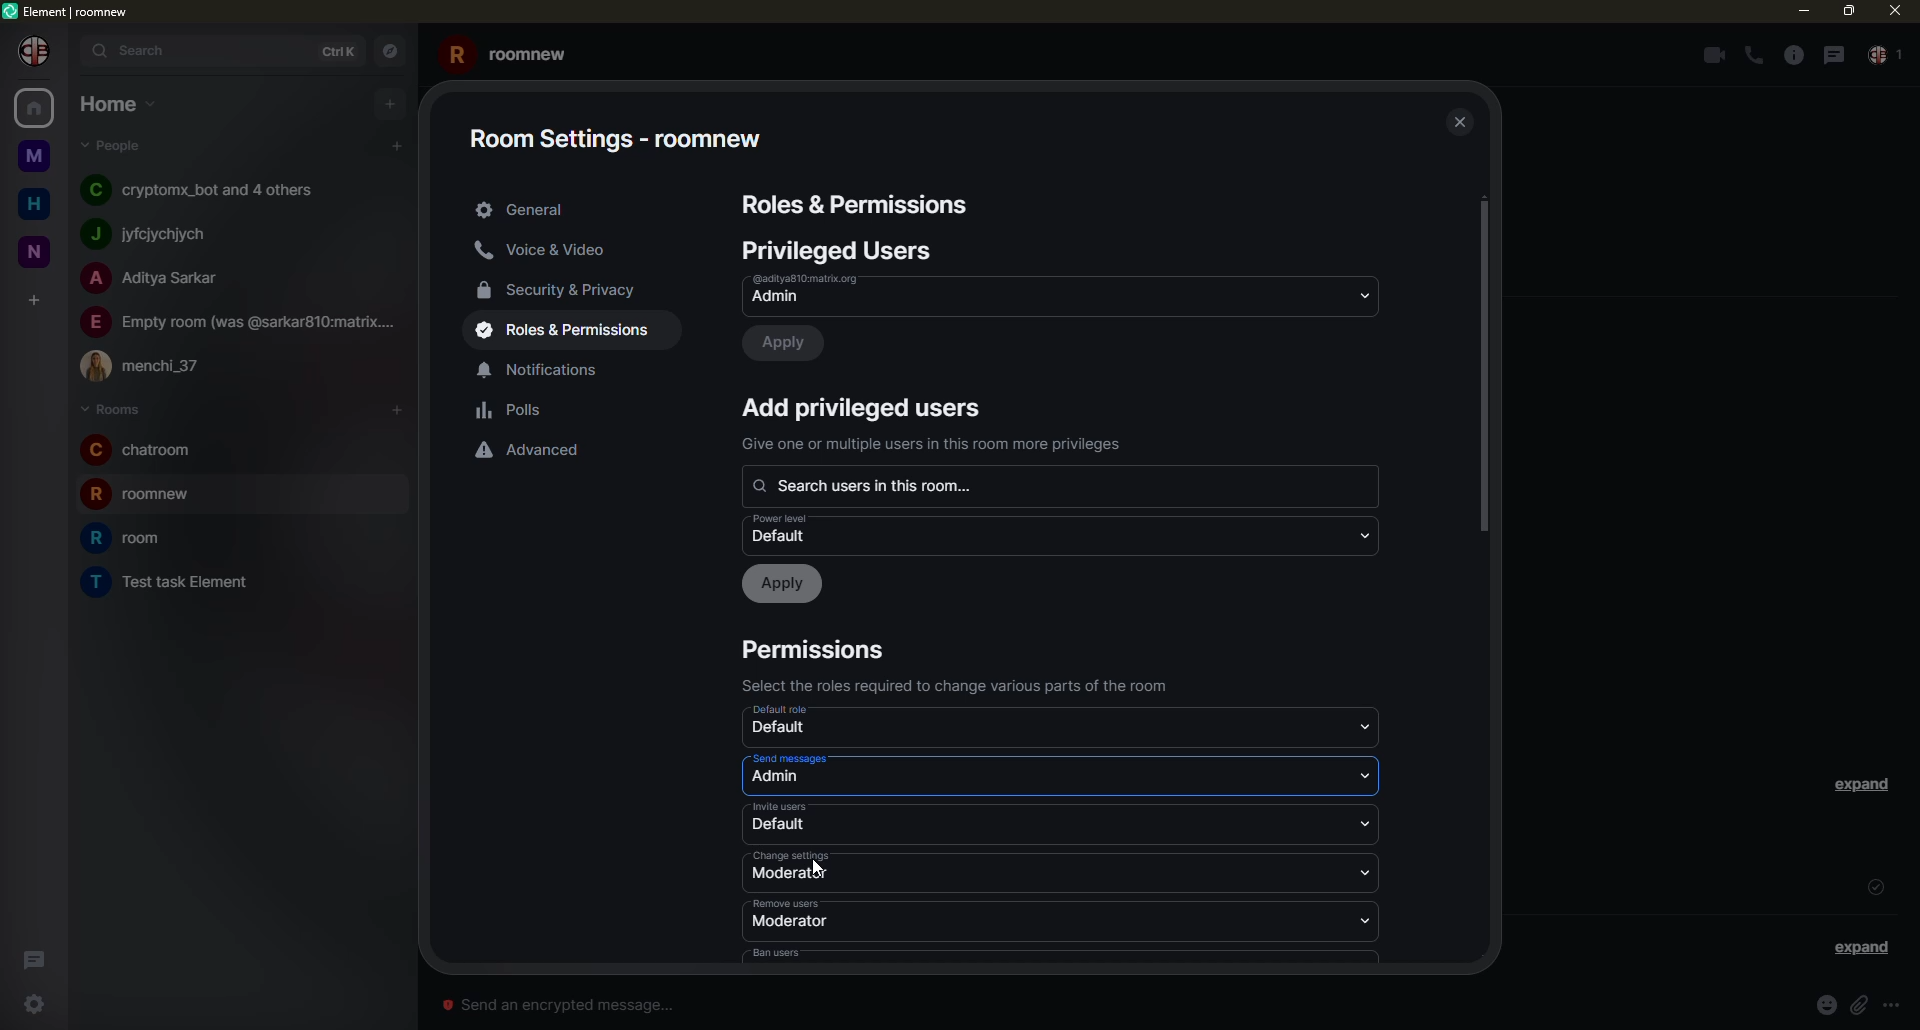  What do you see at coordinates (789, 758) in the screenshot?
I see `send message` at bounding box center [789, 758].